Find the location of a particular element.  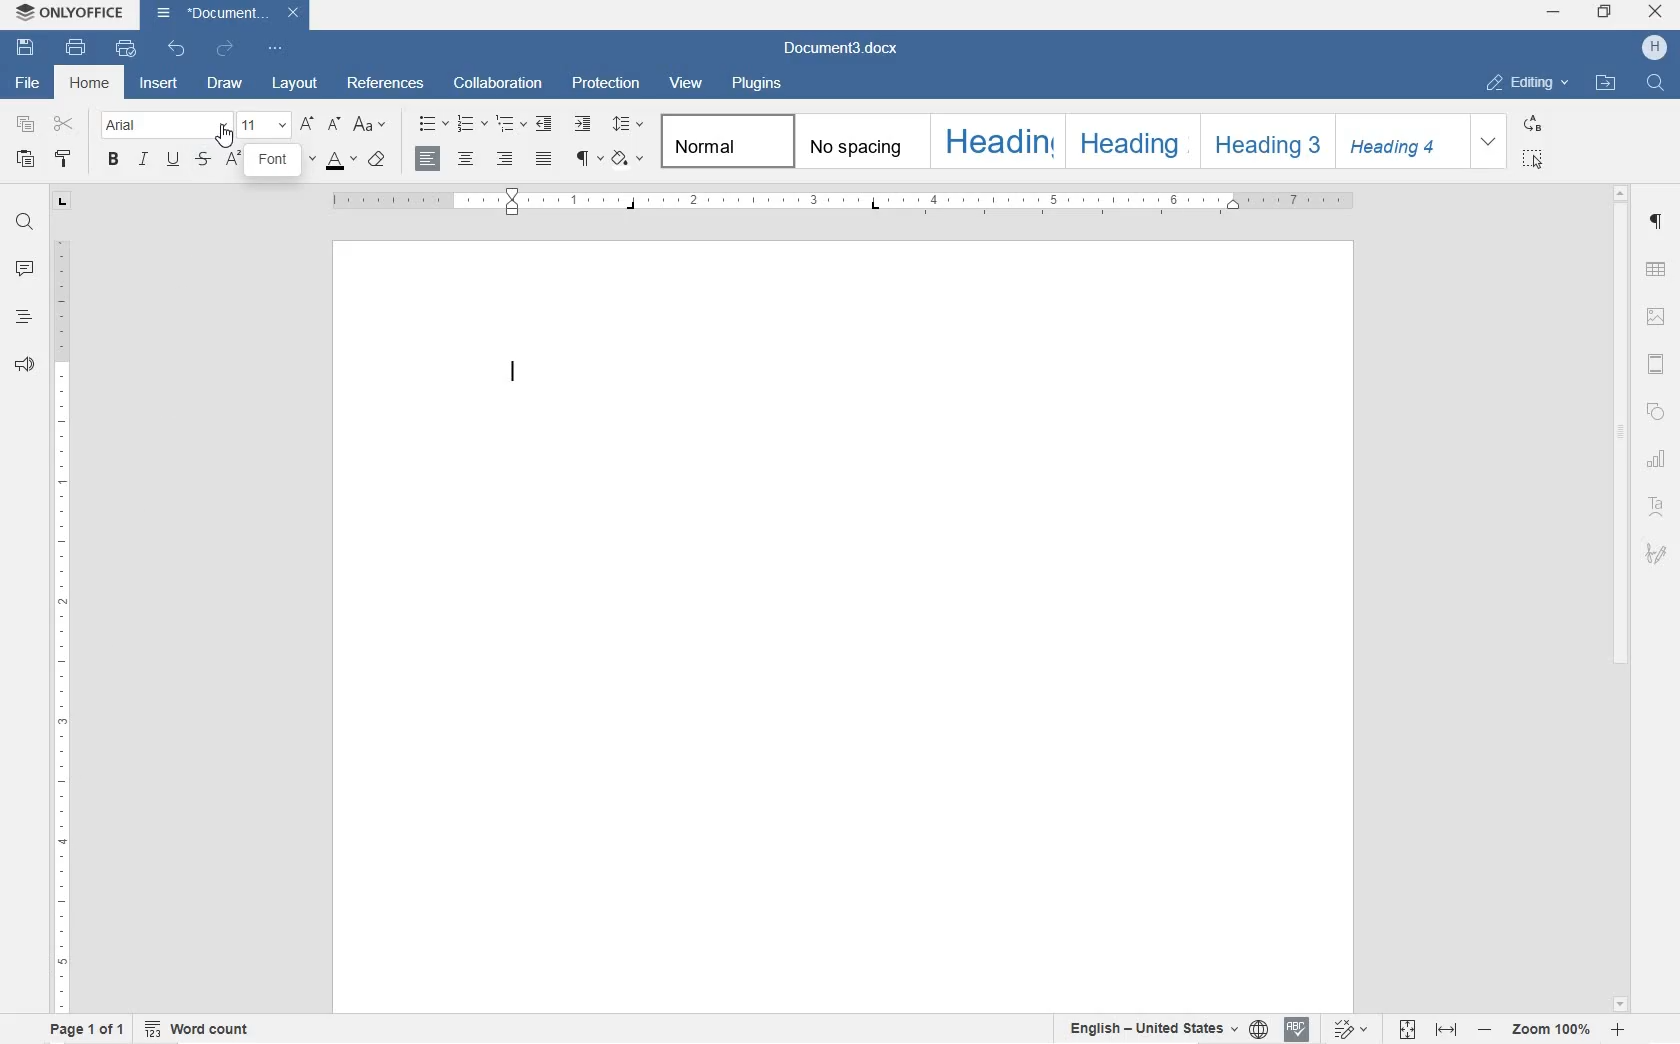

HEADINGS is located at coordinates (23, 318).